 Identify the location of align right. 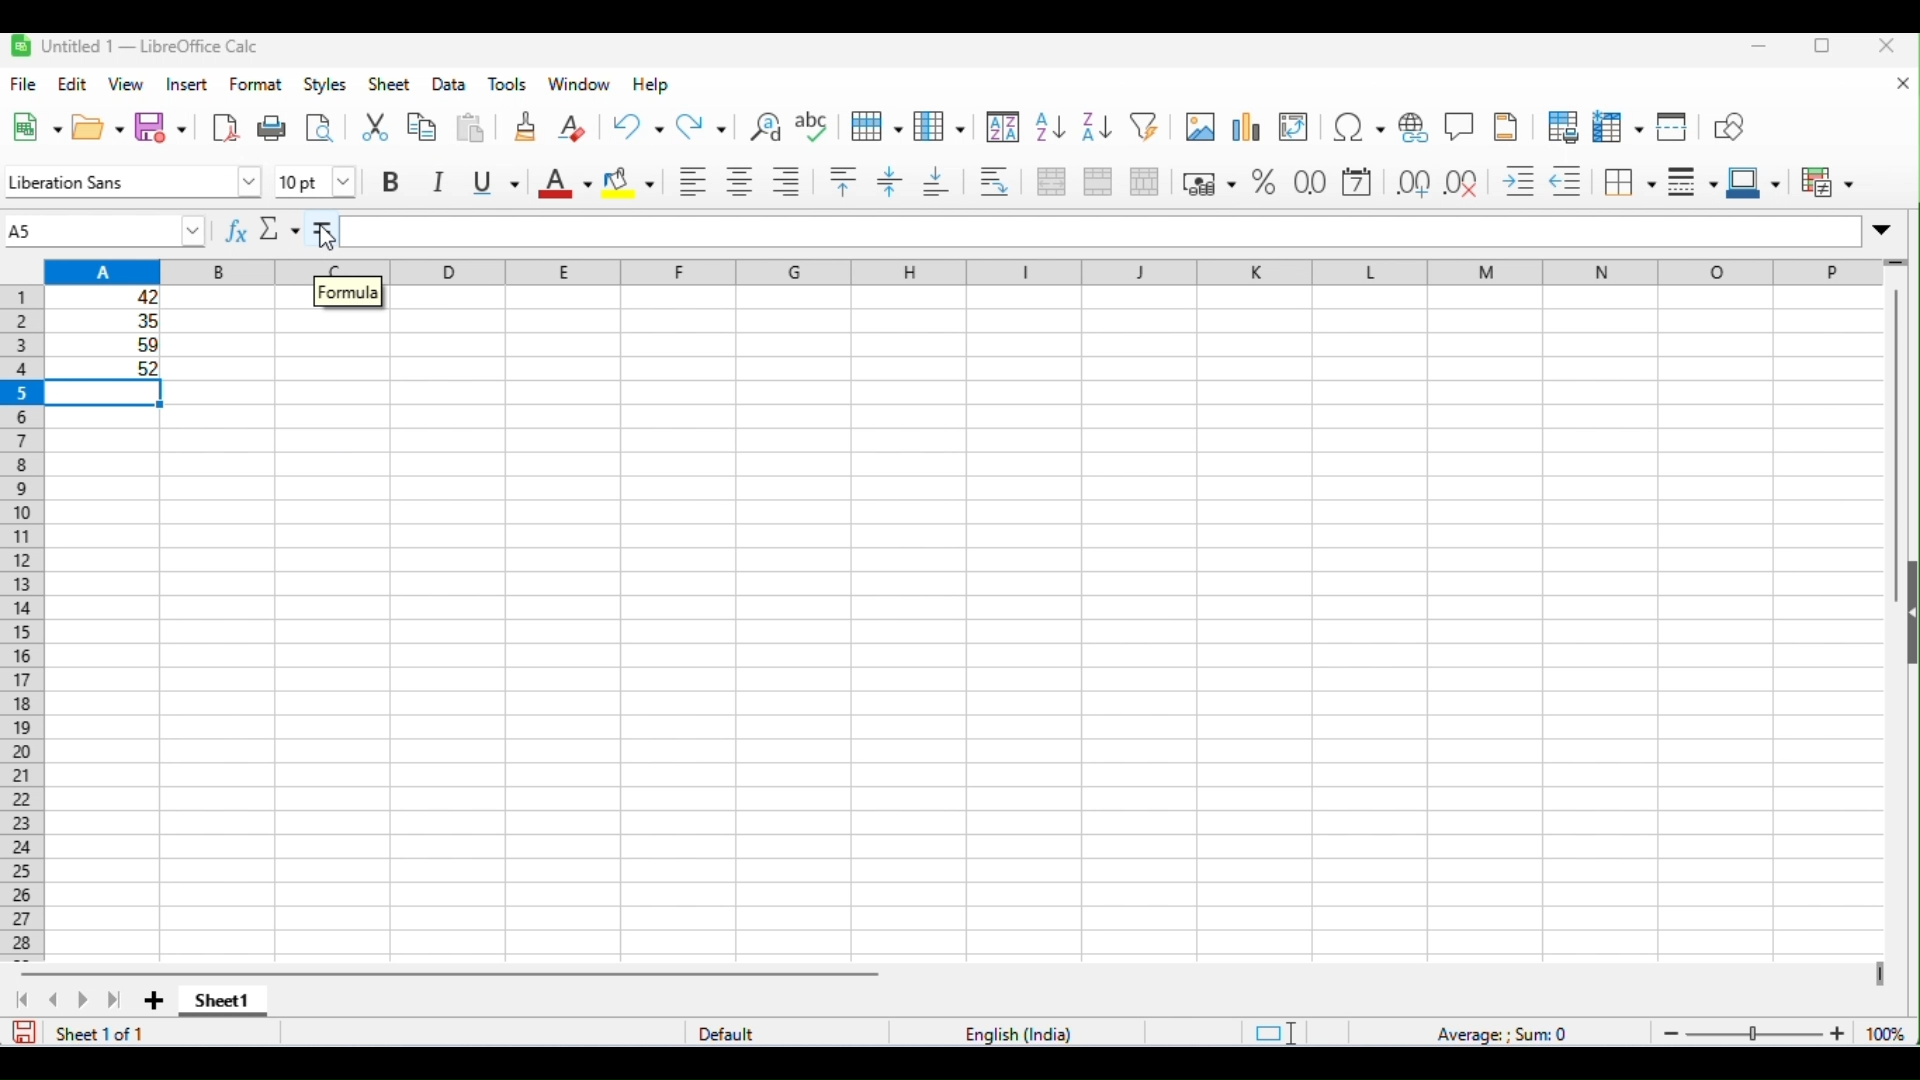
(786, 179).